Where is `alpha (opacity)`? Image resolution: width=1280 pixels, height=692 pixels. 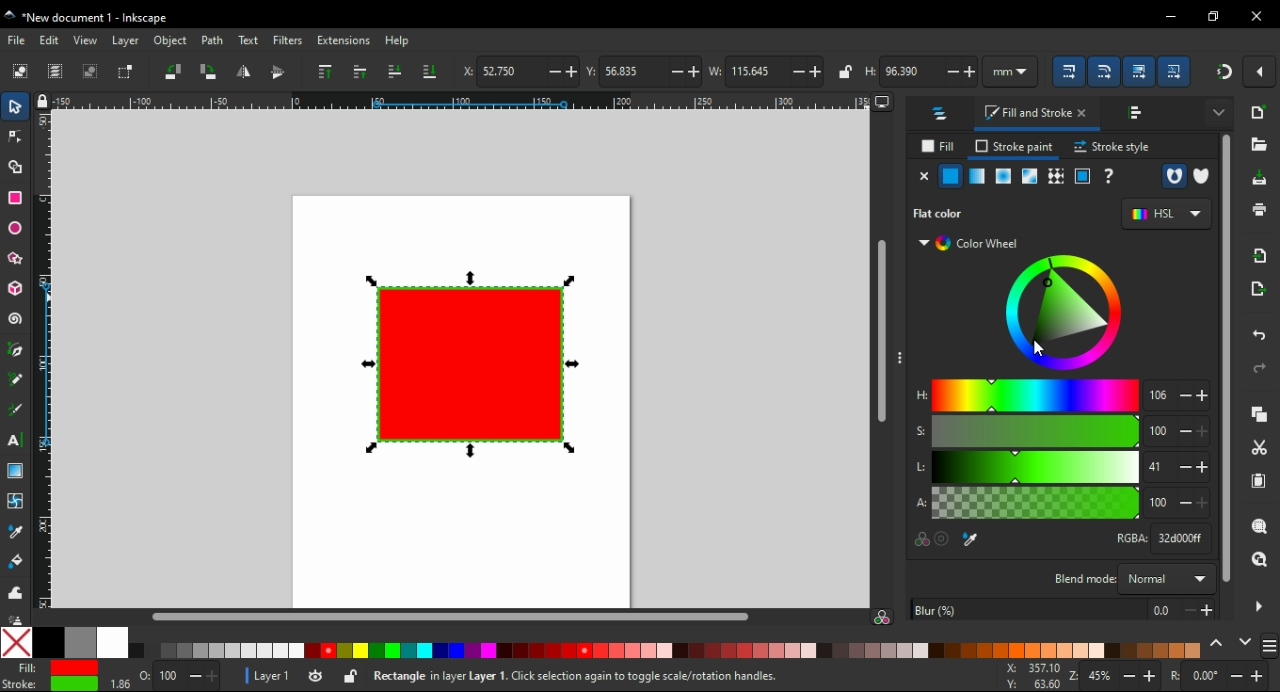
alpha (opacity) is located at coordinates (1035, 503).